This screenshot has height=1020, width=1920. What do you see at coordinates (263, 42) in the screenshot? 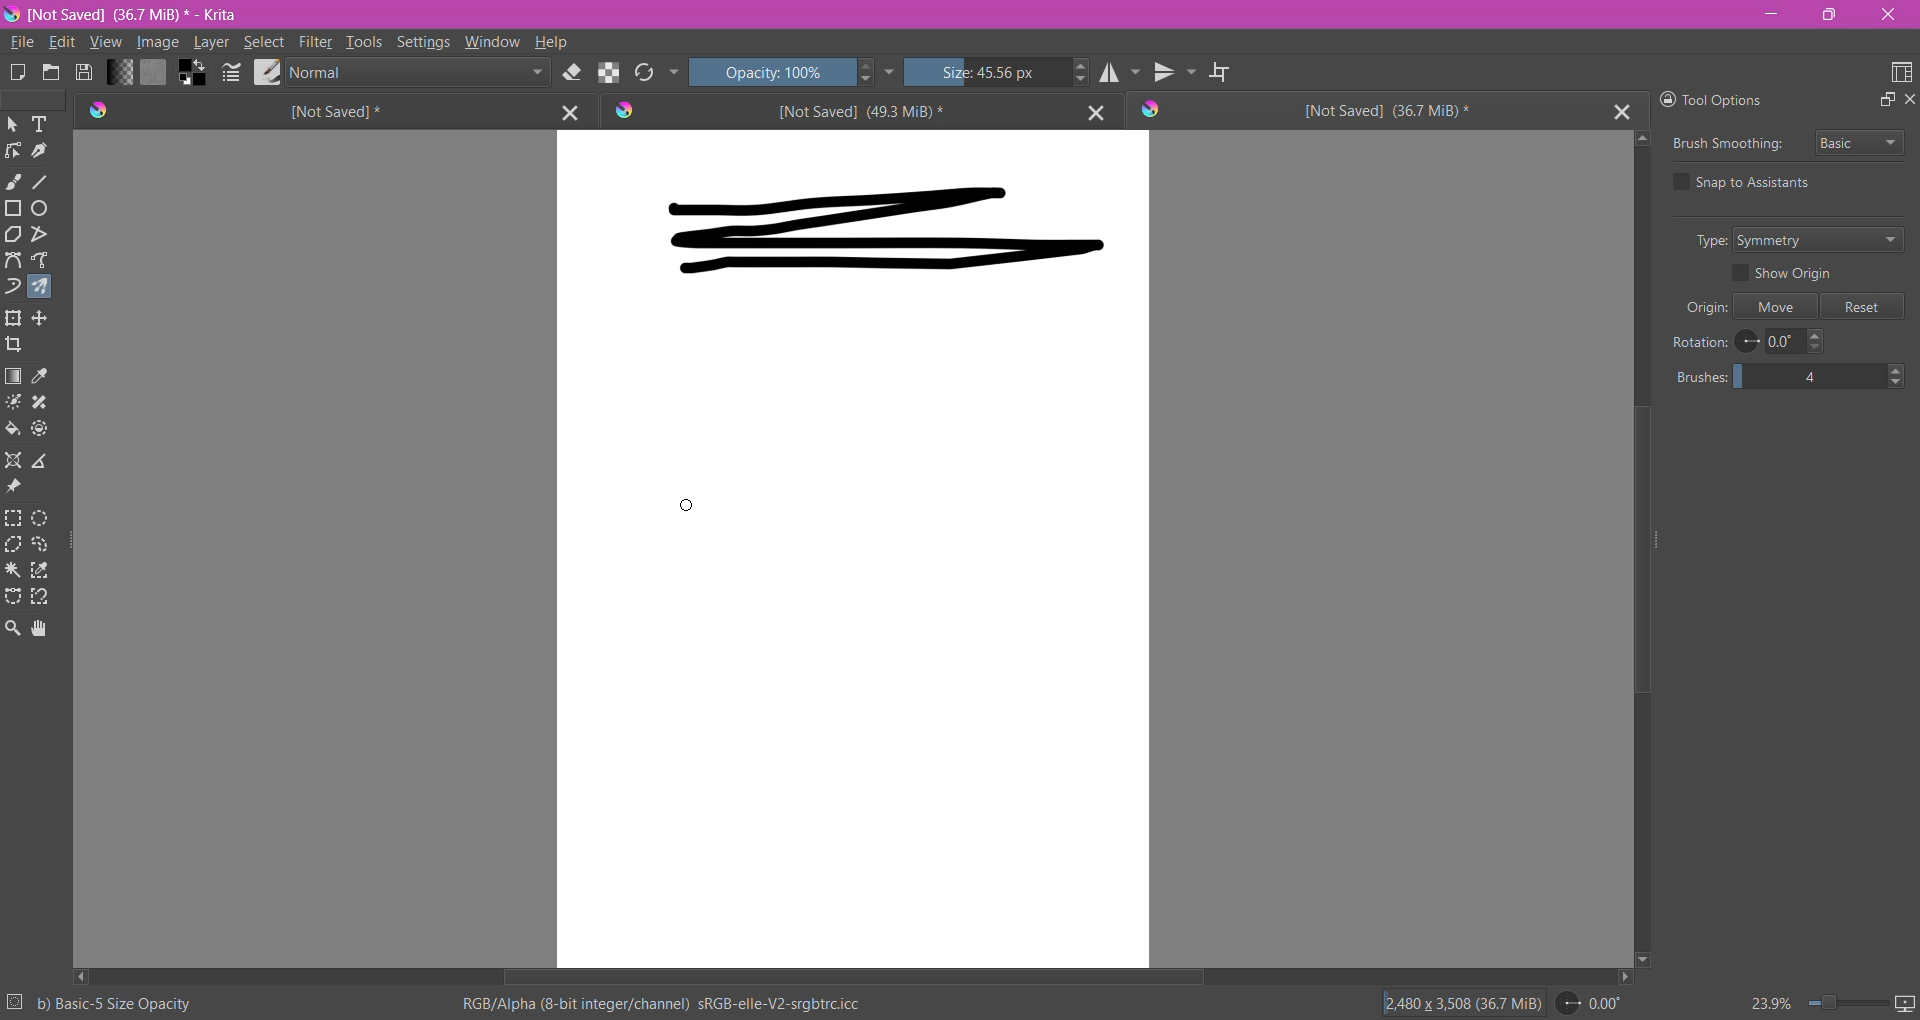
I see `Select` at bounding box center [263, 42].